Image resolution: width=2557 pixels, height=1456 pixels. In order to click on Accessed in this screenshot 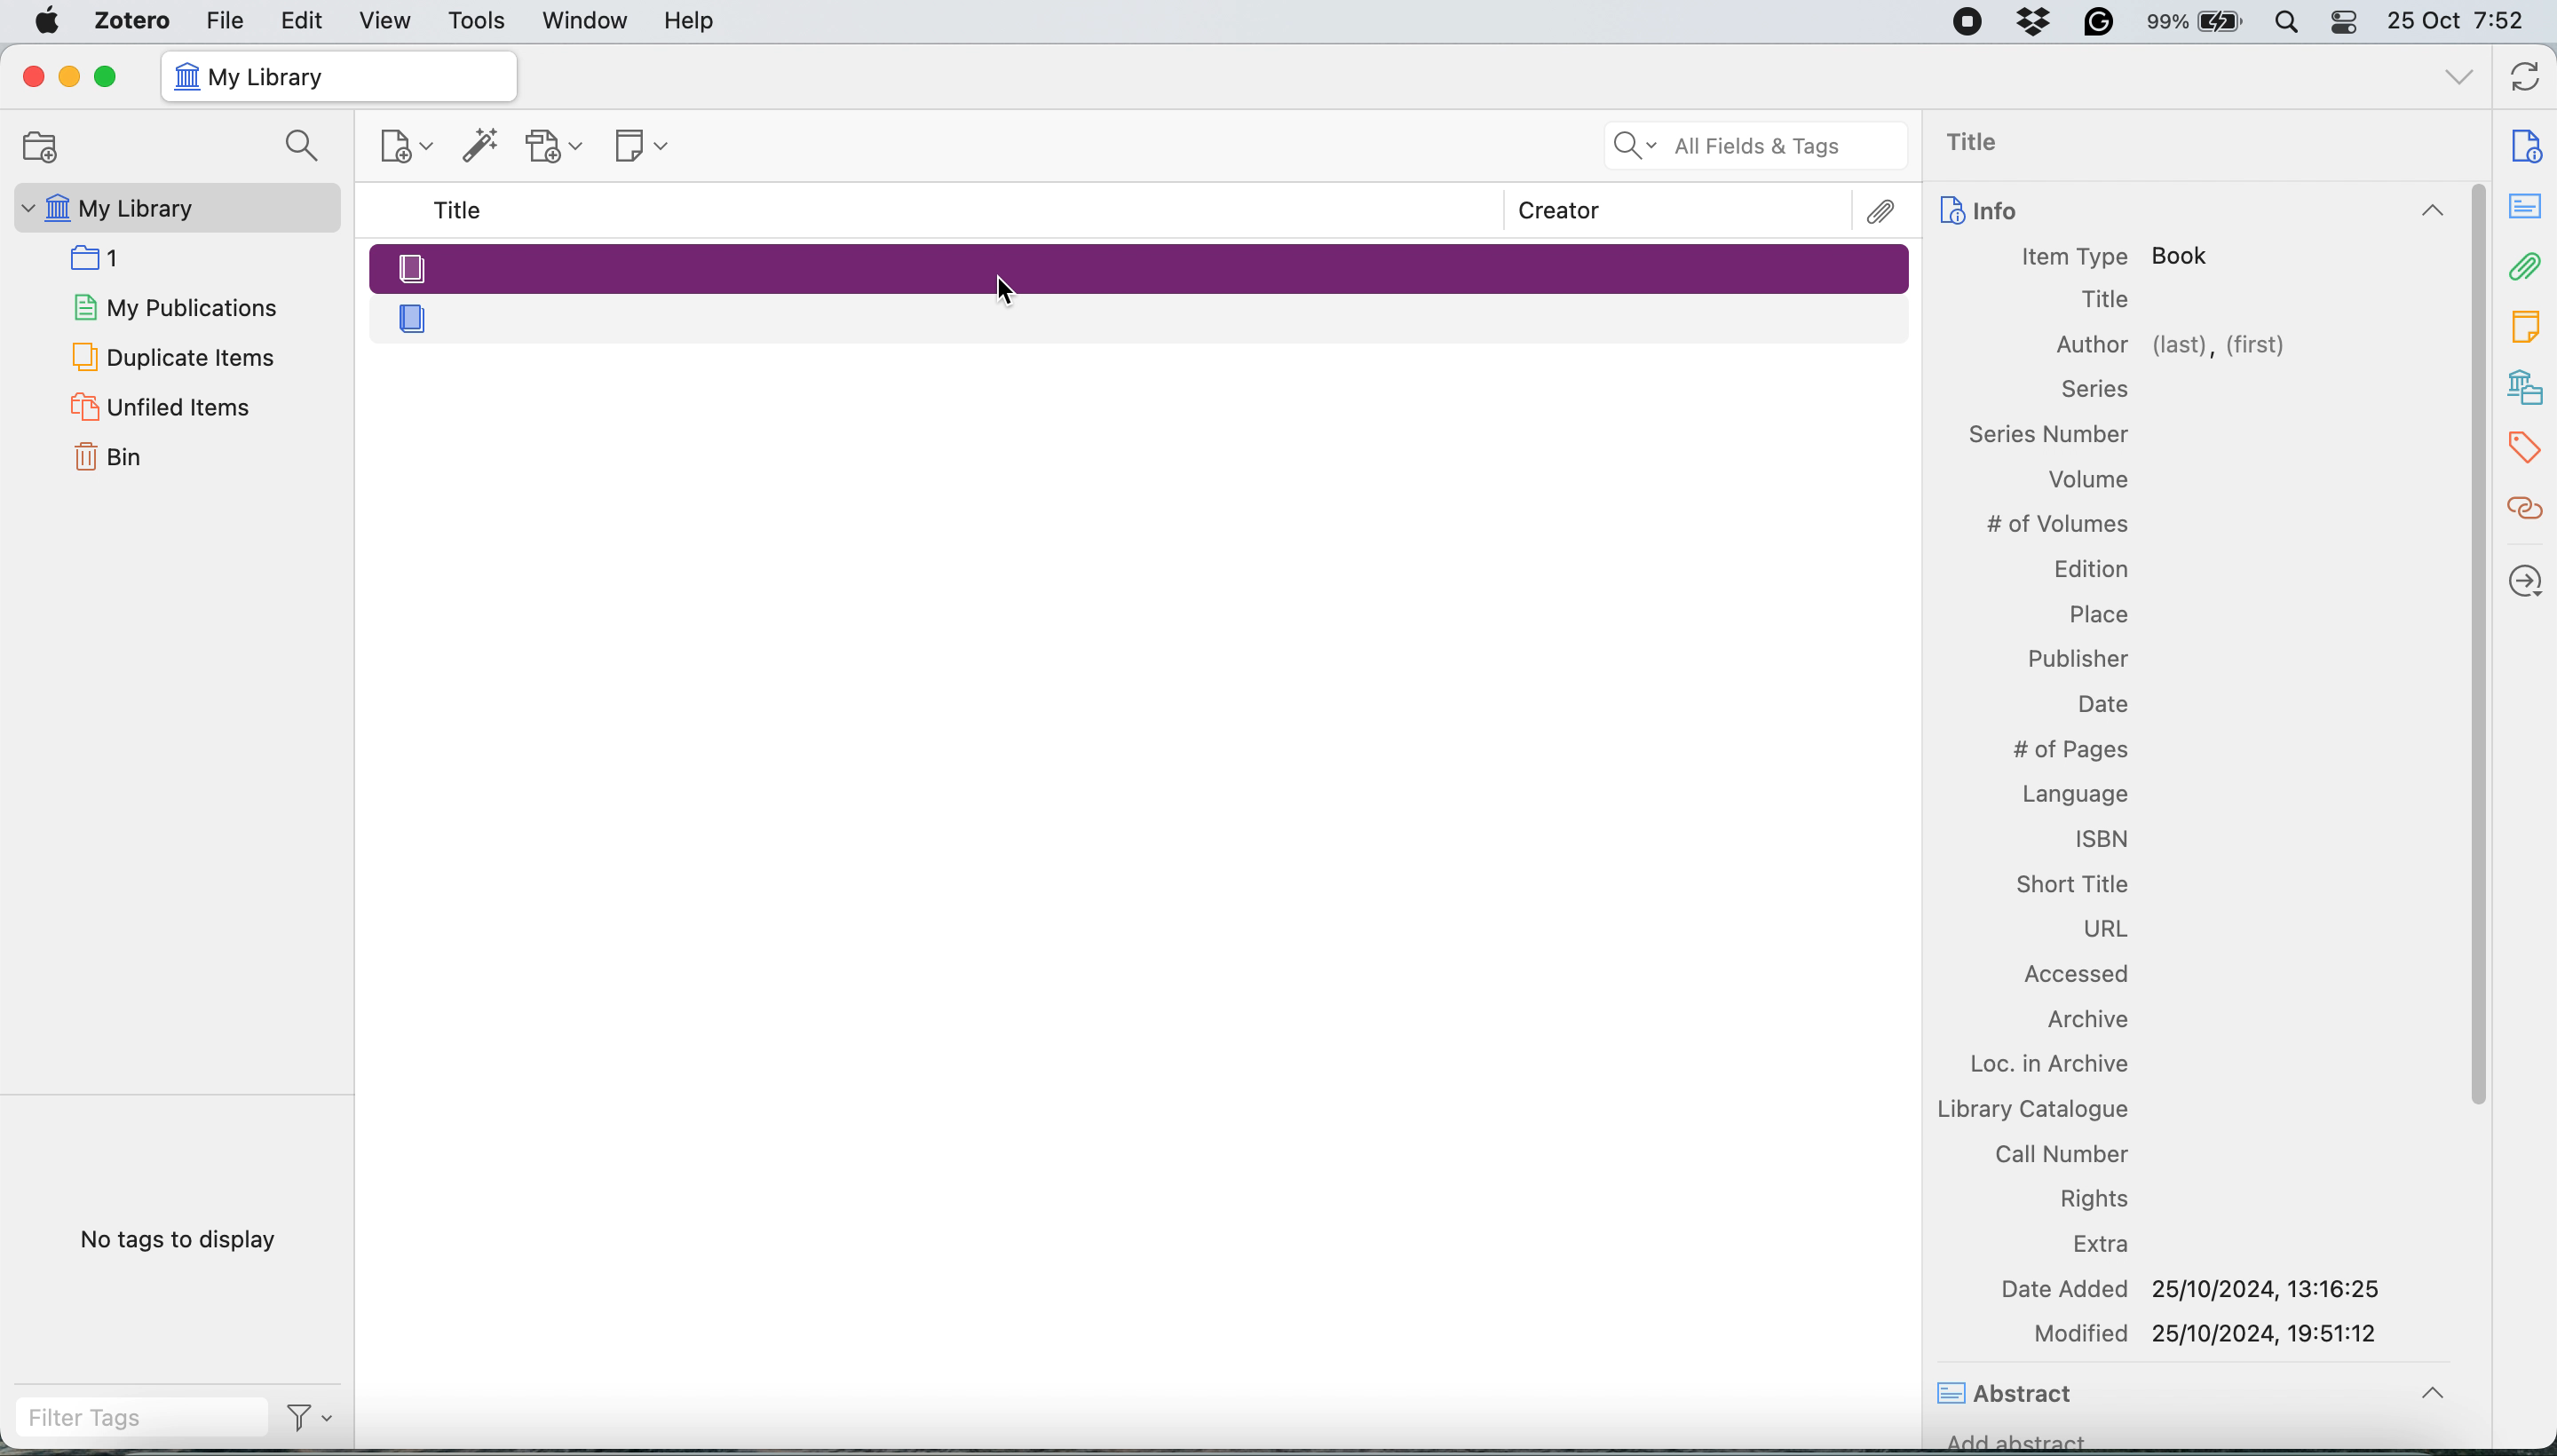, I will do `click(2081, 977)`.